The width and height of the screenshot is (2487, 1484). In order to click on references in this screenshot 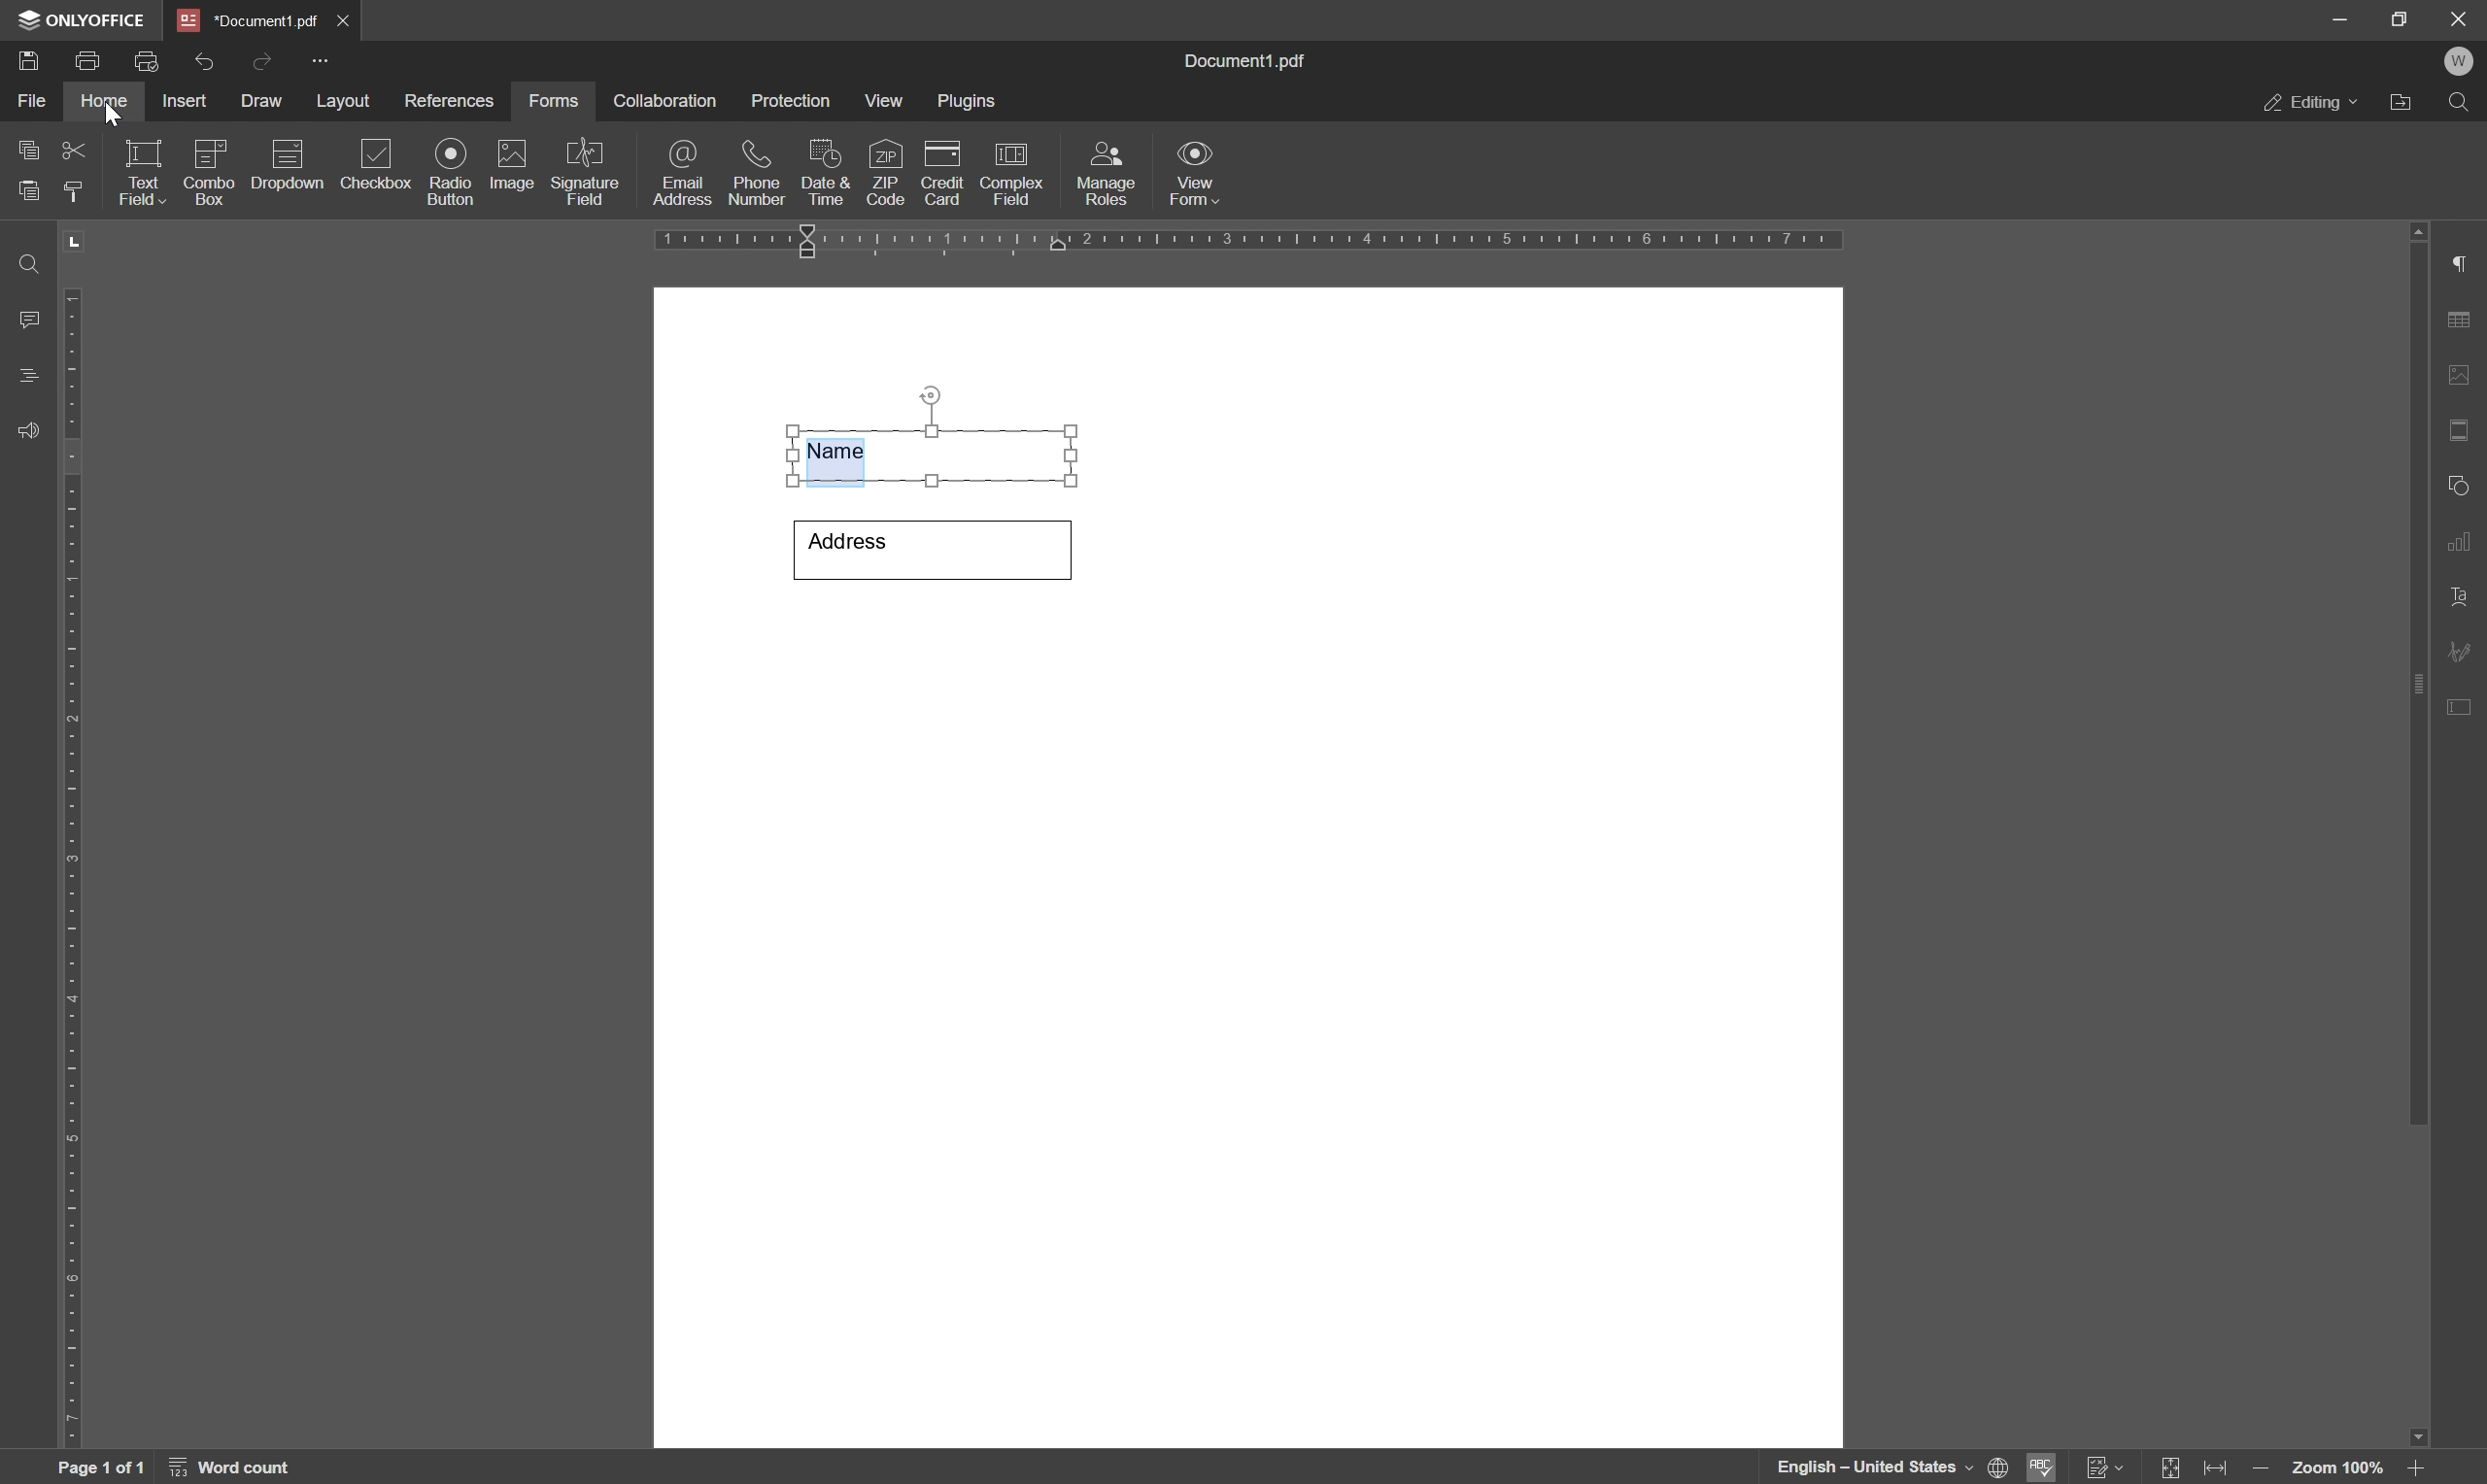, I will do `click(448, 101)`.